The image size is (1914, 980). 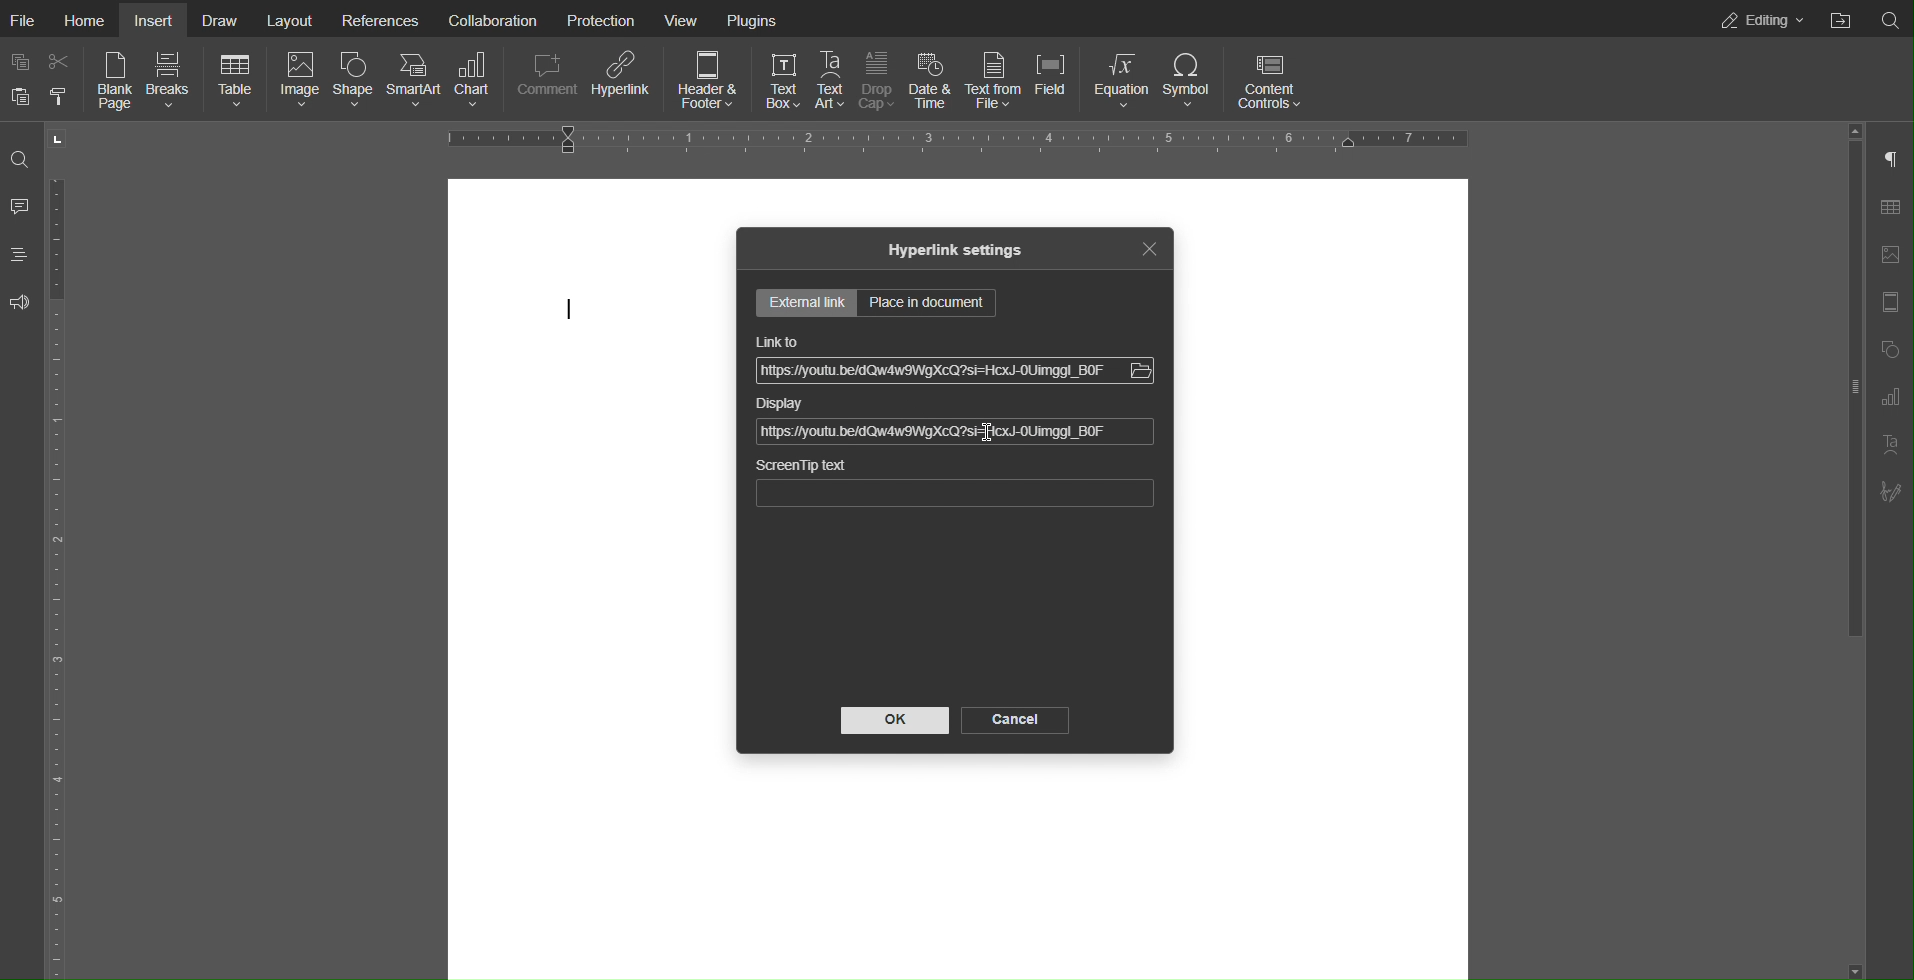 I want to click on Text Box, so click(x=784, y=81).